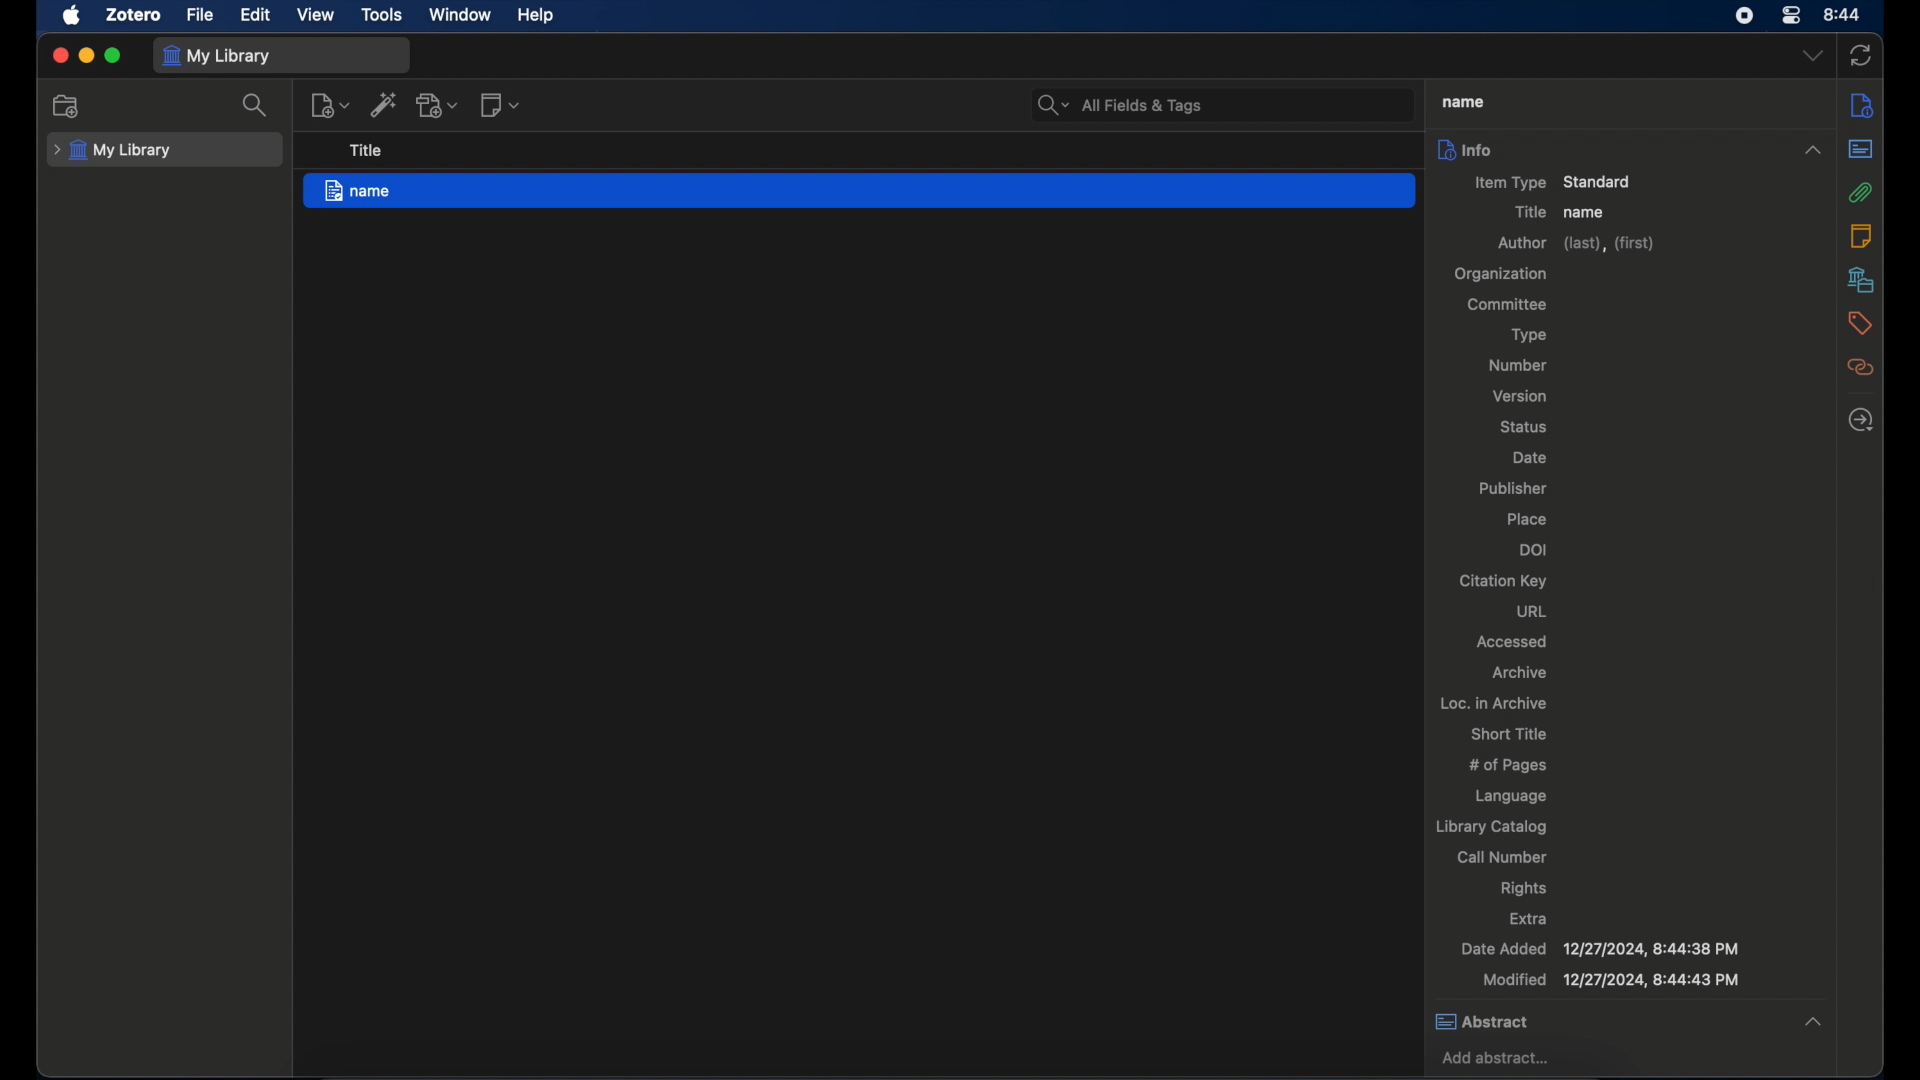 This screenshot has height=1080, width=1920. I want to click on no of pages, so click(1511, 766).